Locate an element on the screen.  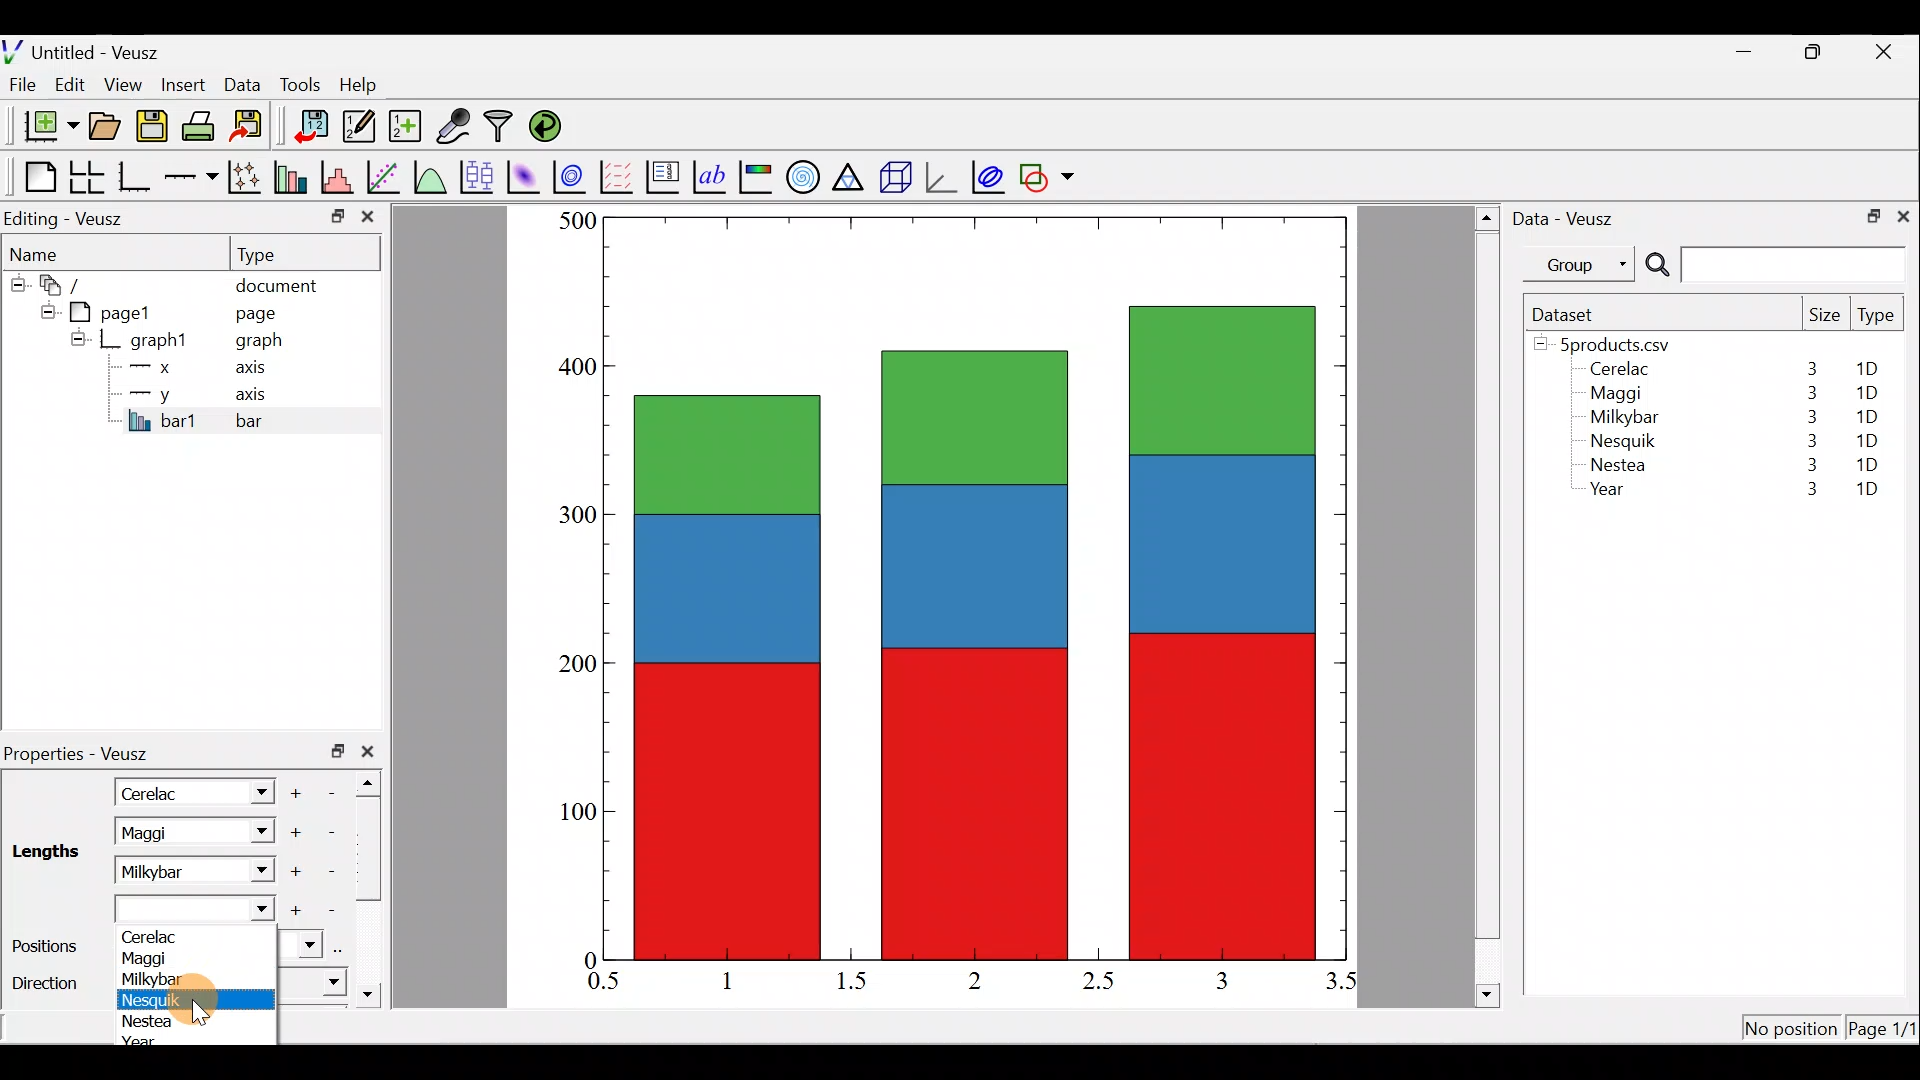
100 is located at coordinates (571, 818).